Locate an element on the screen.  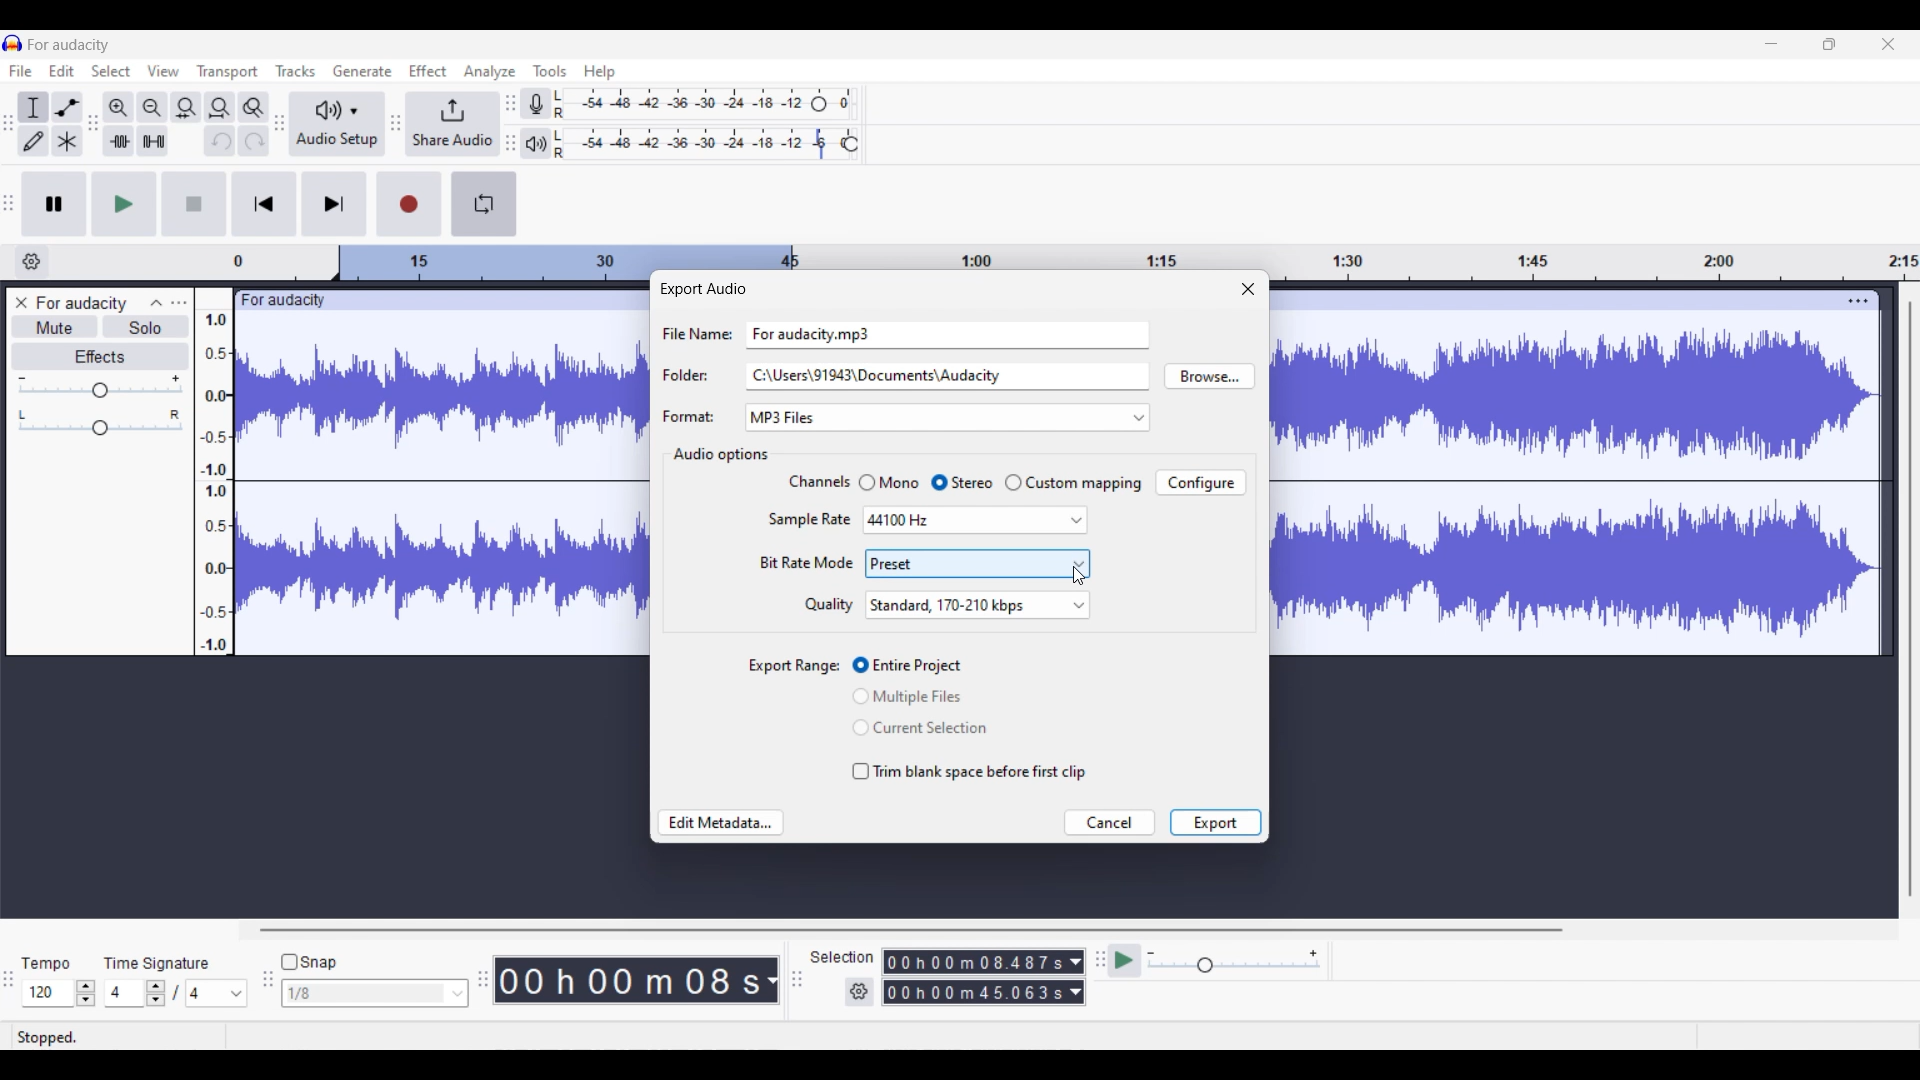
Open menu is located at coordinates (179, 302).